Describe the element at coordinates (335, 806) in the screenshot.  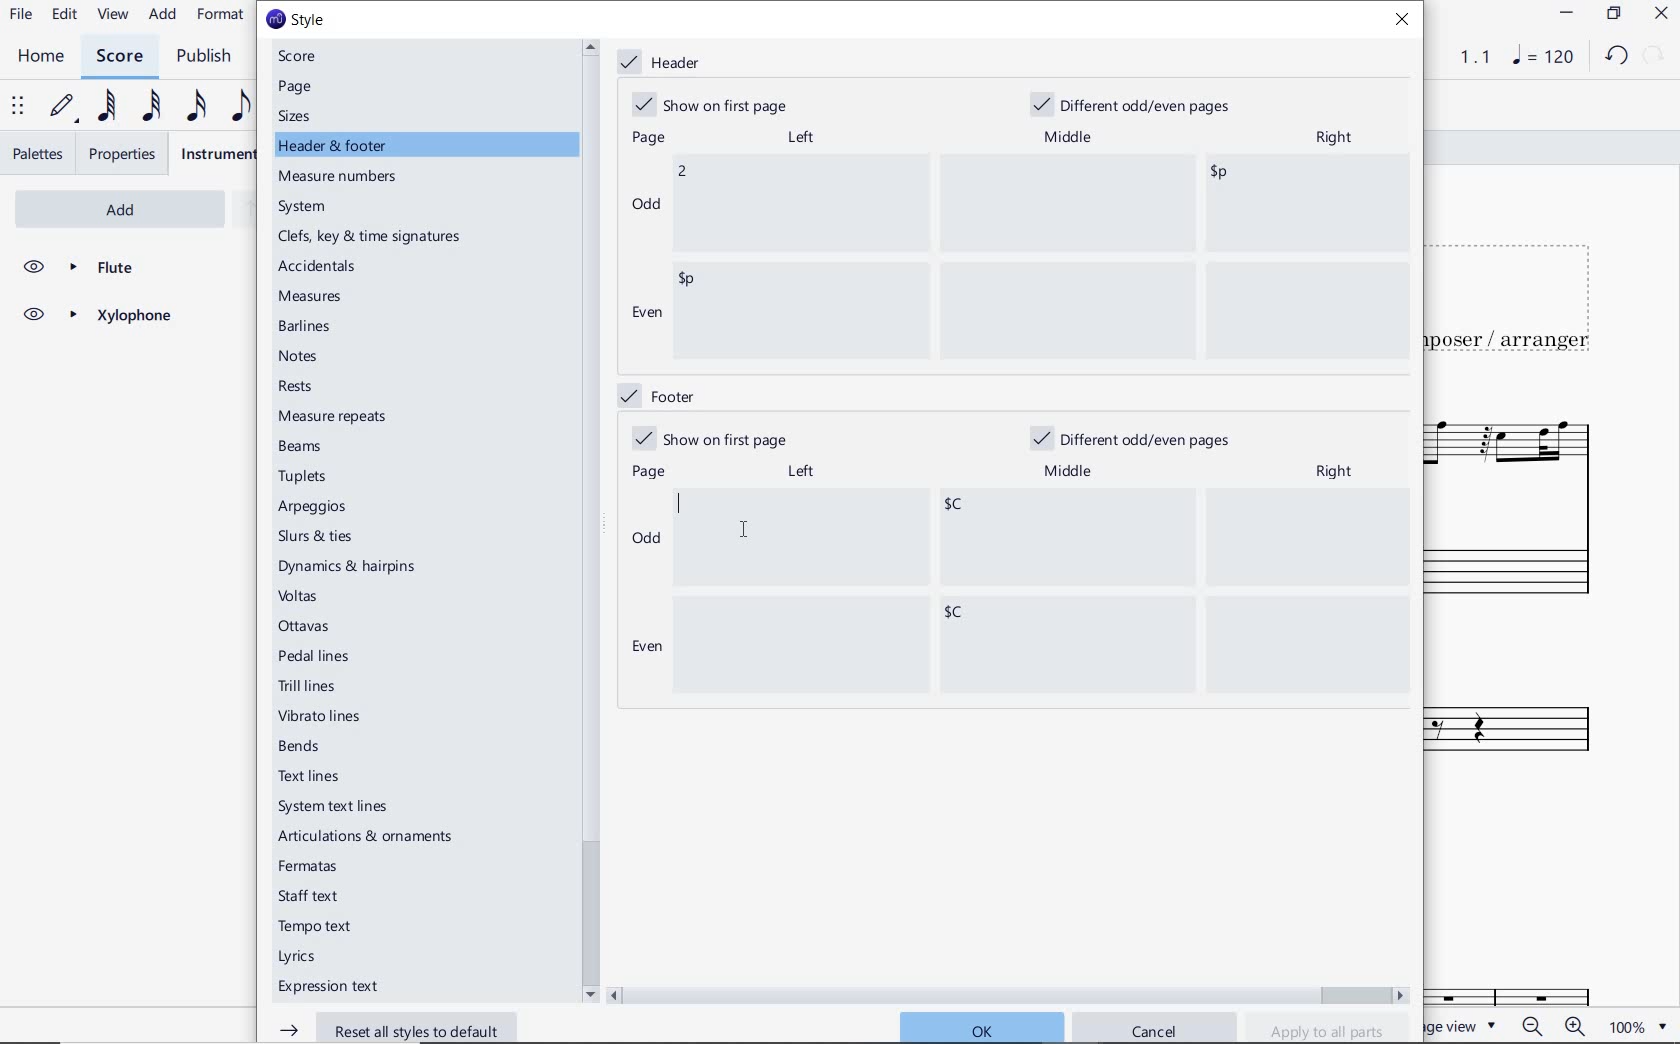
I see `system text lines` at that location.